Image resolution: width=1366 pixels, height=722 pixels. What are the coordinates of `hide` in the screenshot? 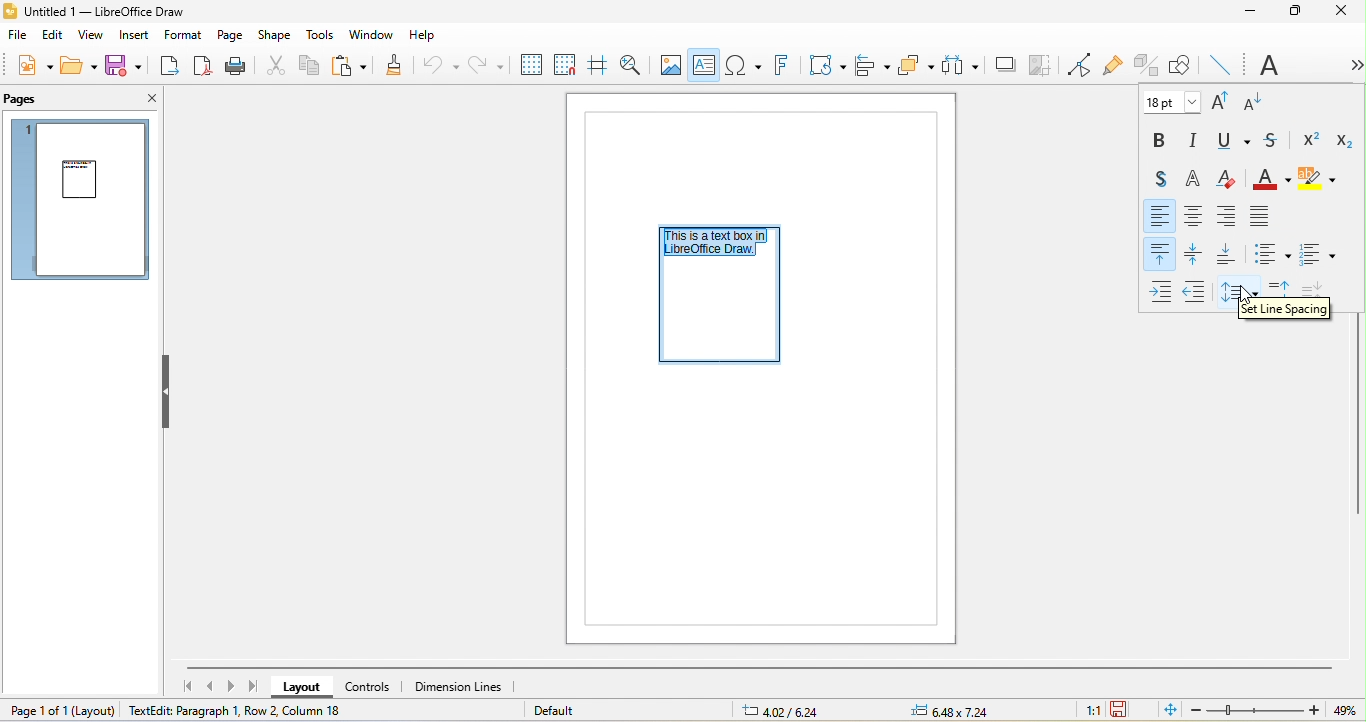 It's located at (168, 392).